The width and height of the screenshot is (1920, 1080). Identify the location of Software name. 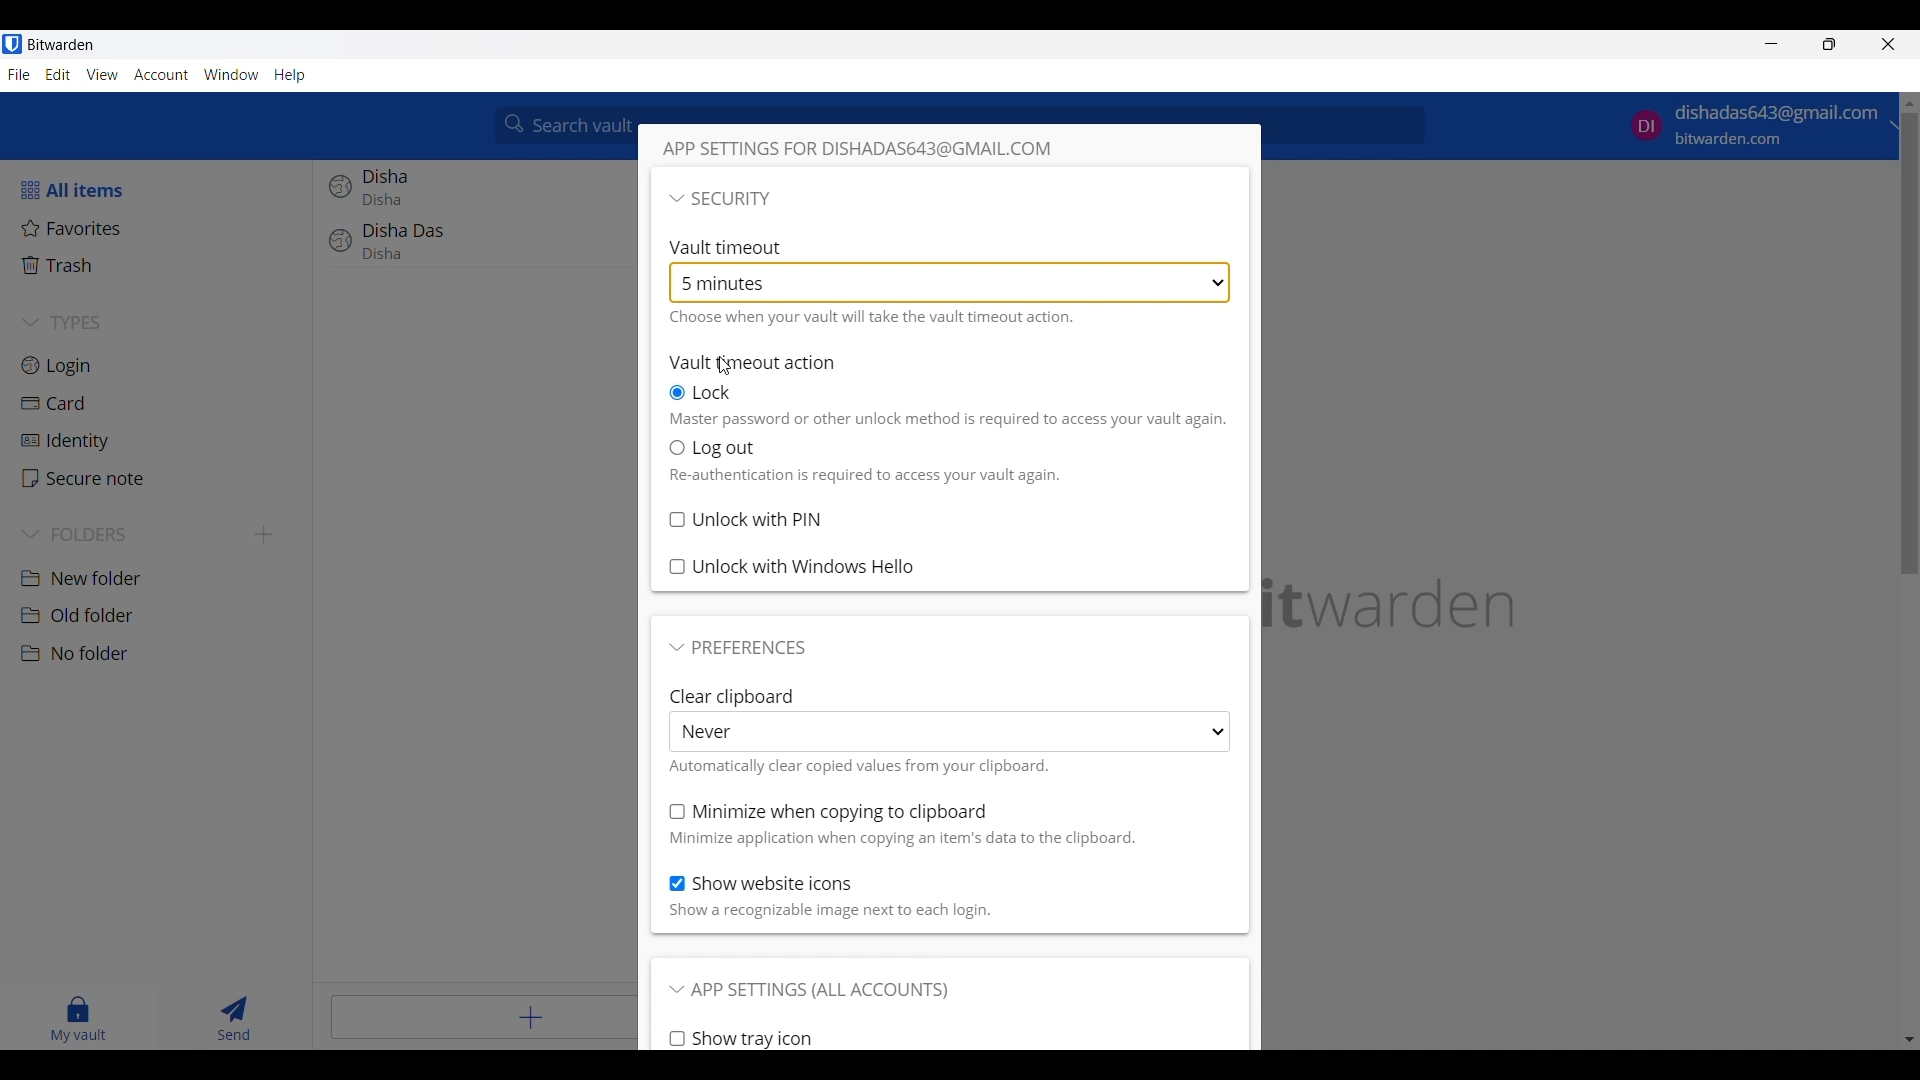
(61, 45).